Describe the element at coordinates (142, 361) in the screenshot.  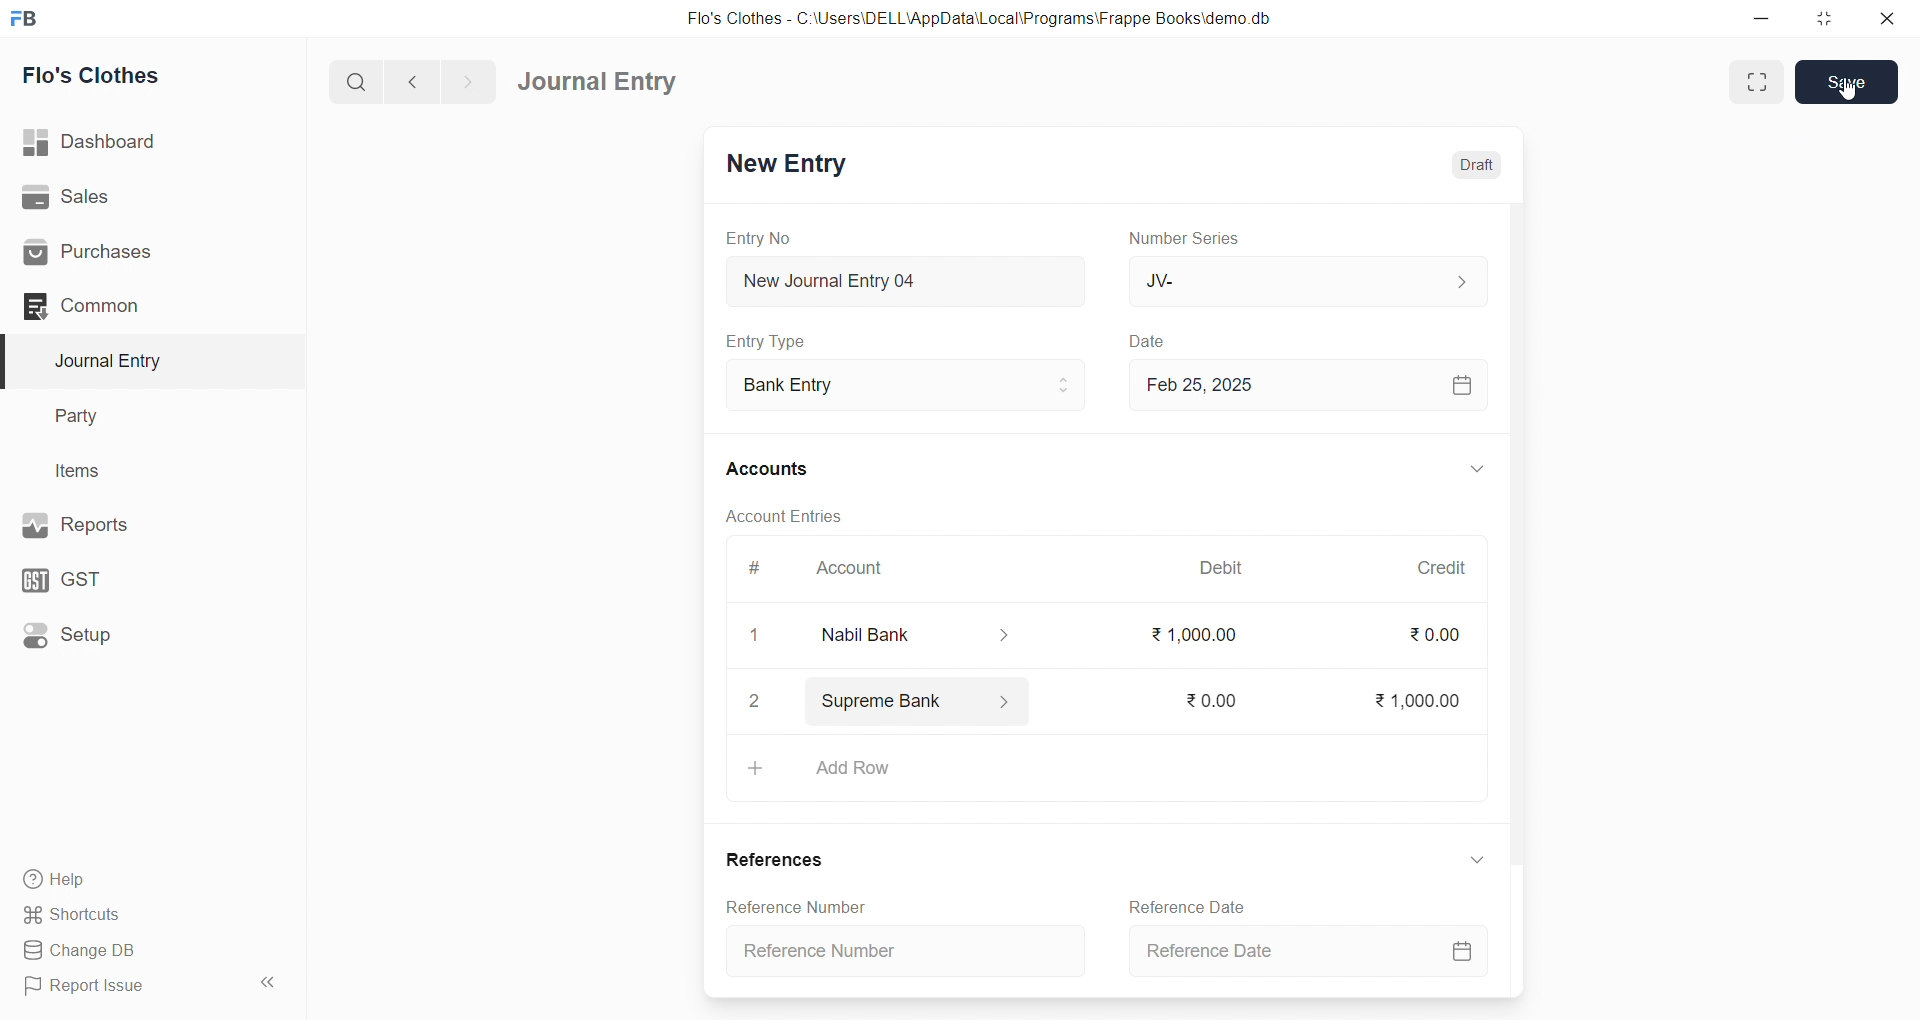
I see `Journal Entry` at that location.